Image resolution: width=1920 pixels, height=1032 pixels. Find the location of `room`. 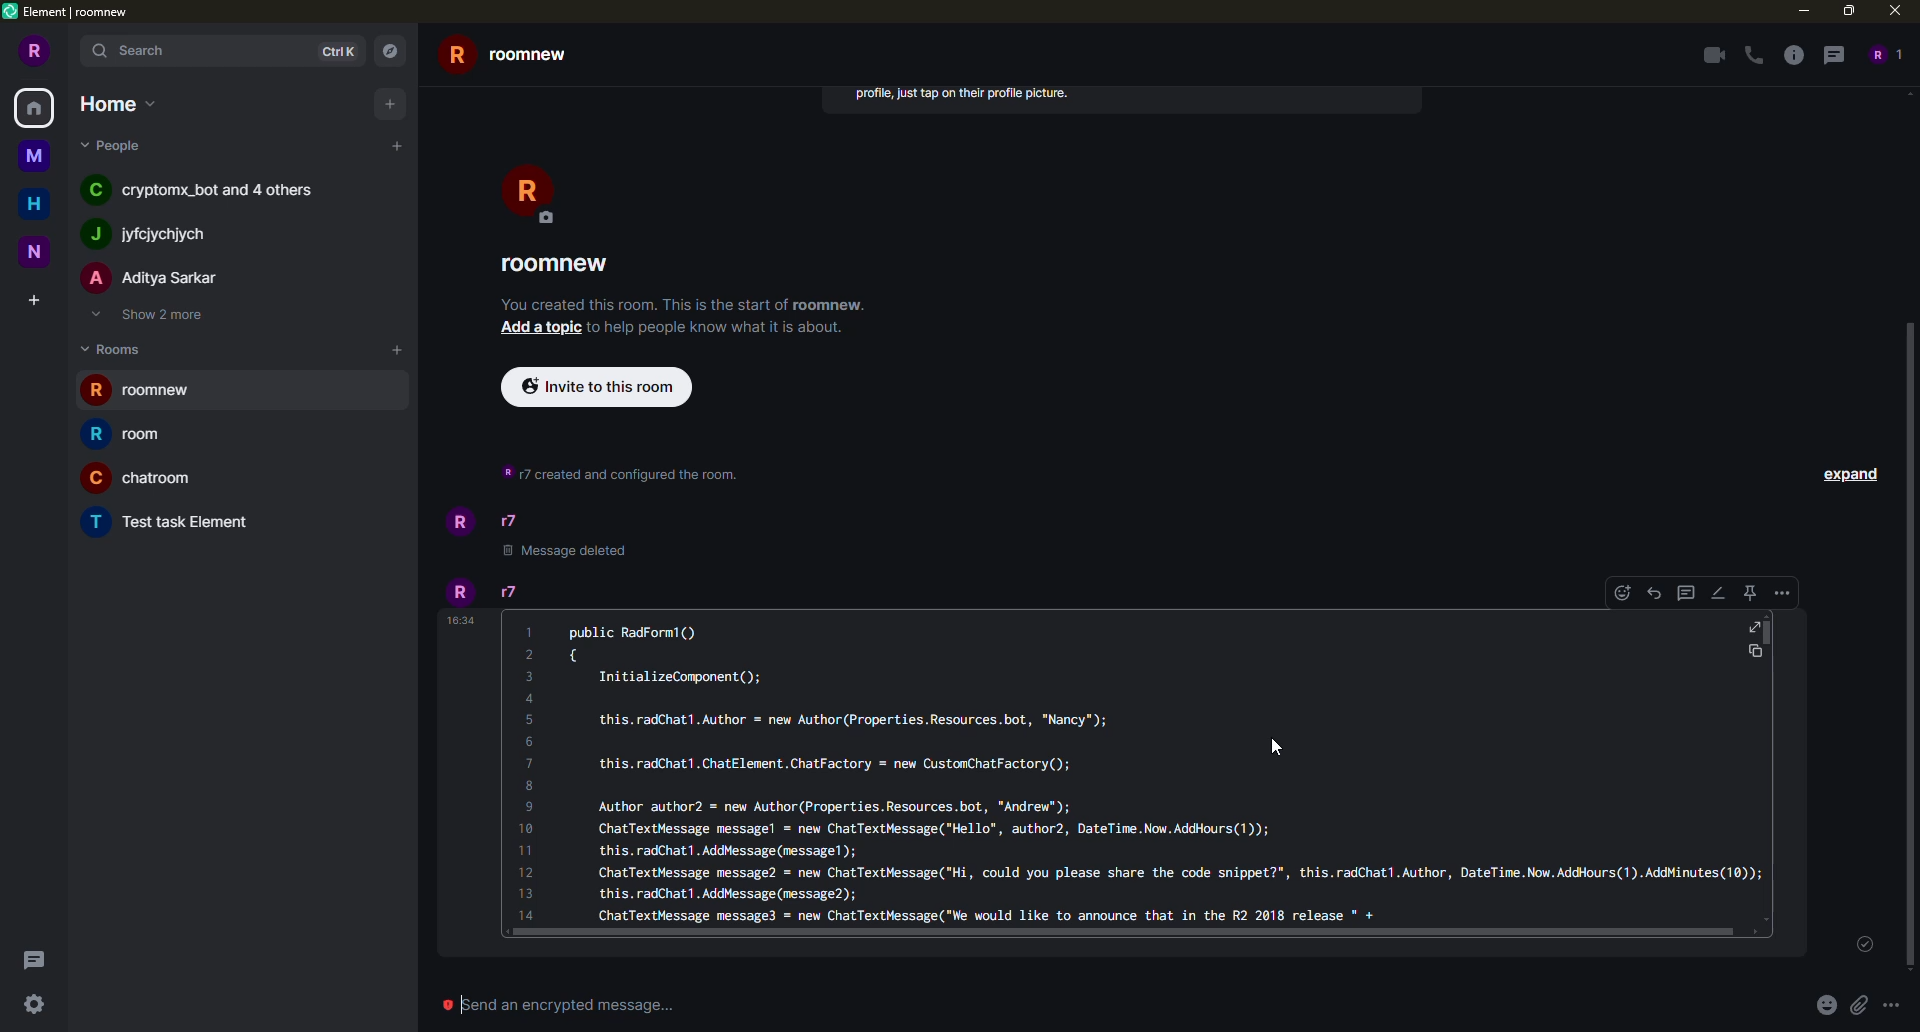

room is located at coordinates (140, 433).